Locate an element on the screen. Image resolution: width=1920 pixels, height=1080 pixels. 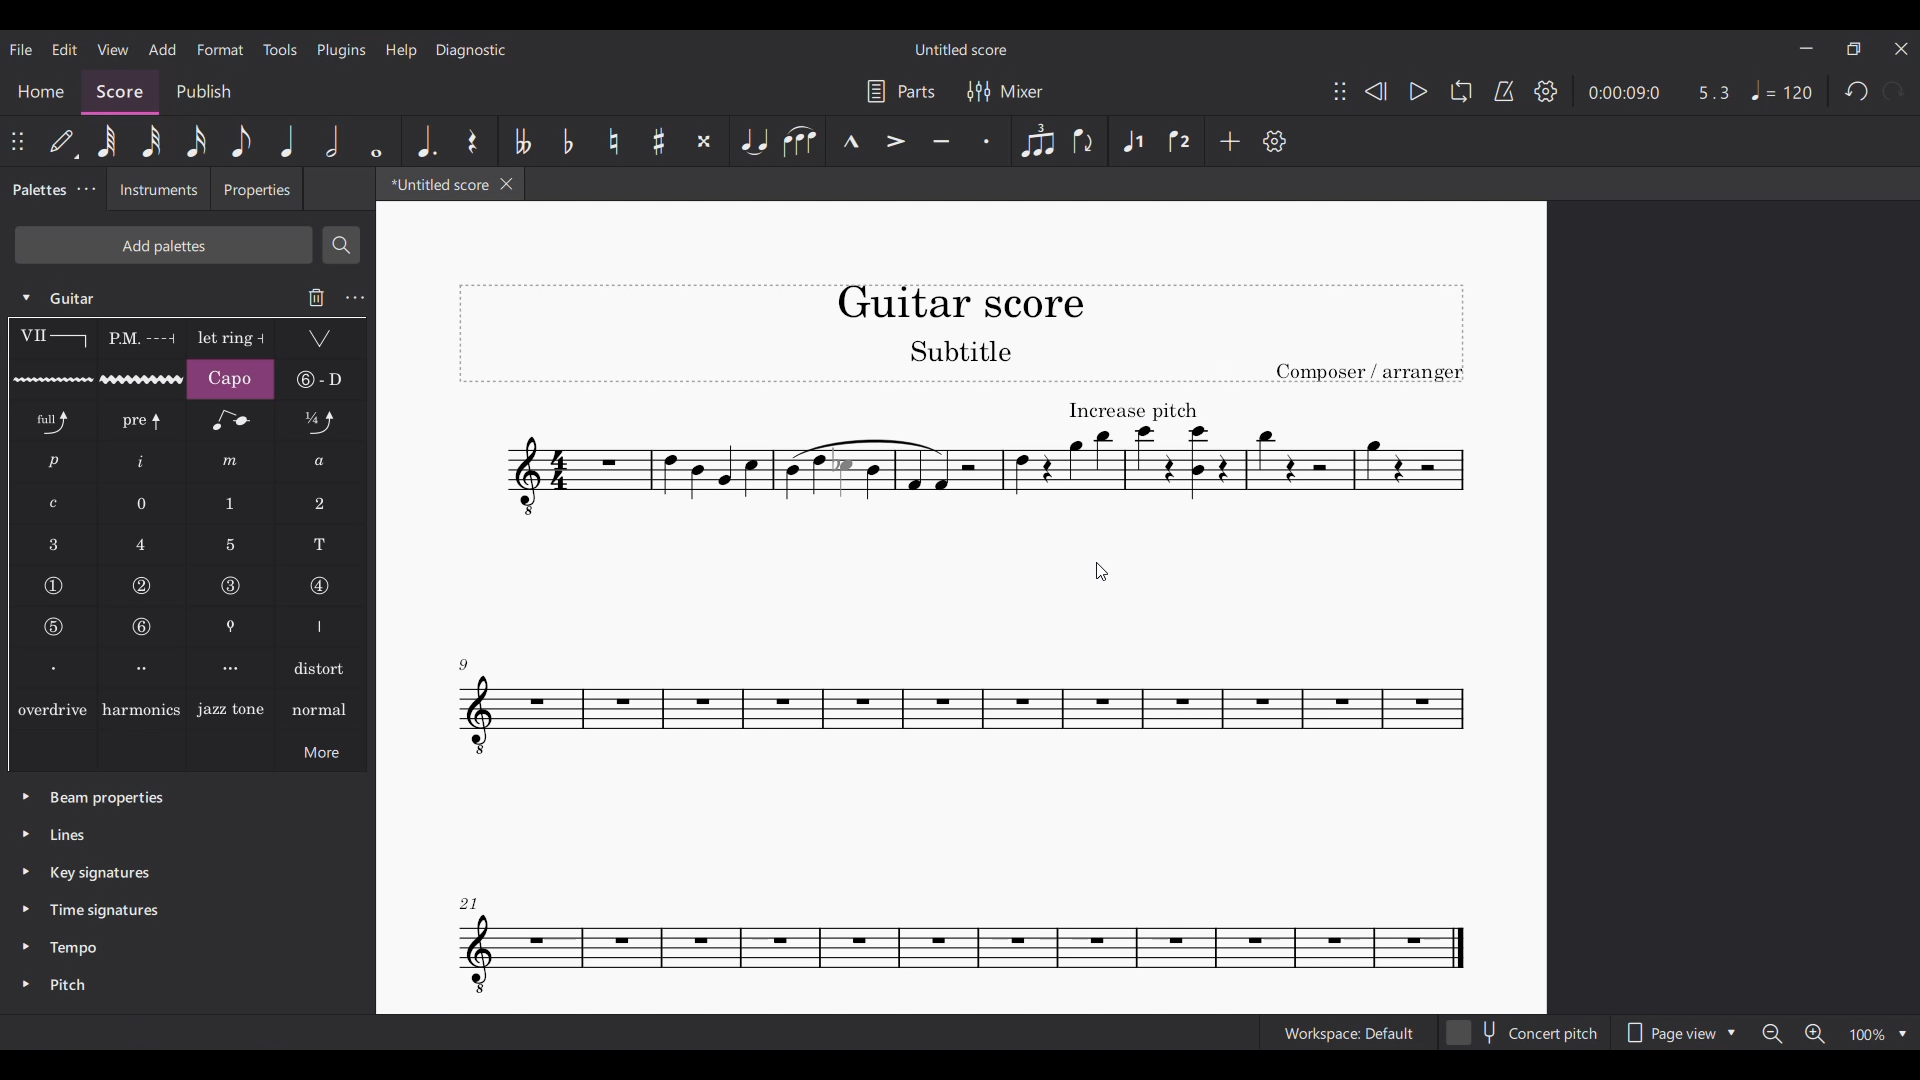
Barre line is located at coordinates (53, 339).